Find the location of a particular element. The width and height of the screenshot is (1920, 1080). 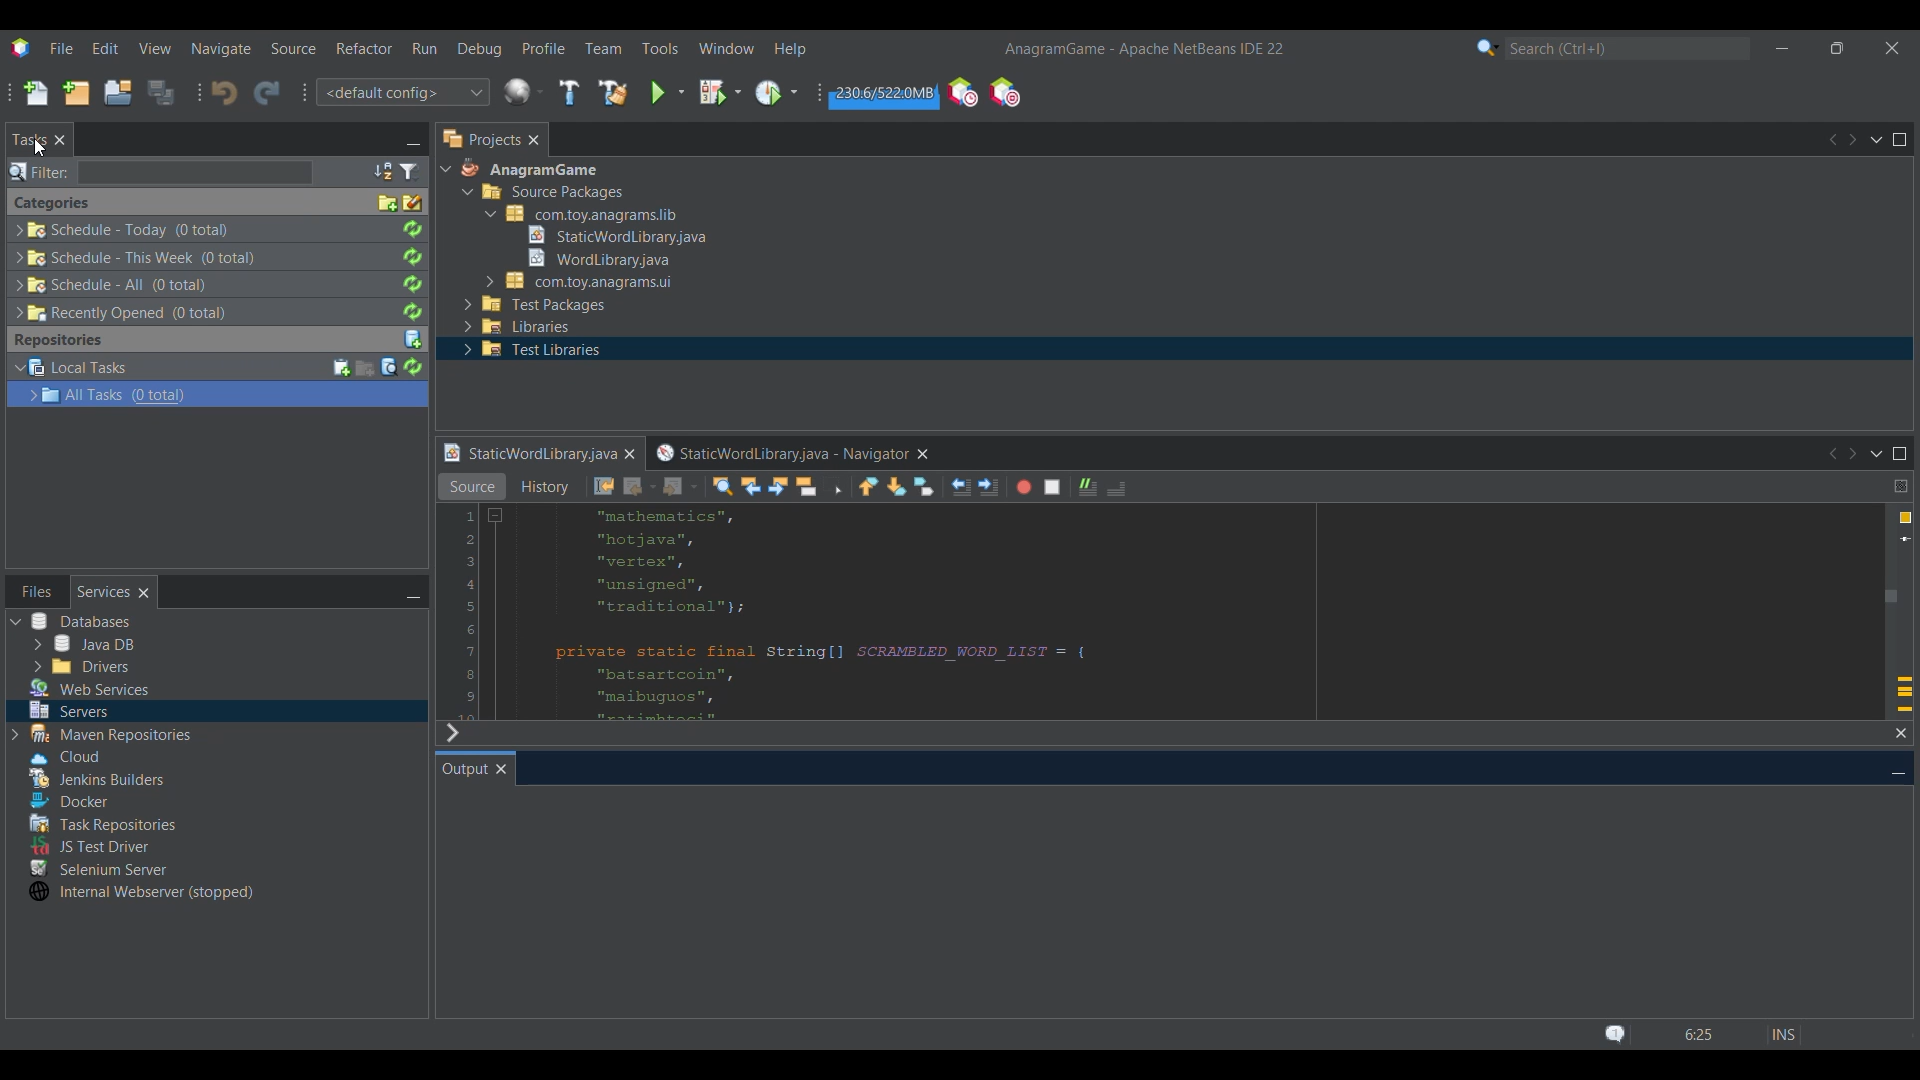

Maximize window is located at coordinates (1900, 453).